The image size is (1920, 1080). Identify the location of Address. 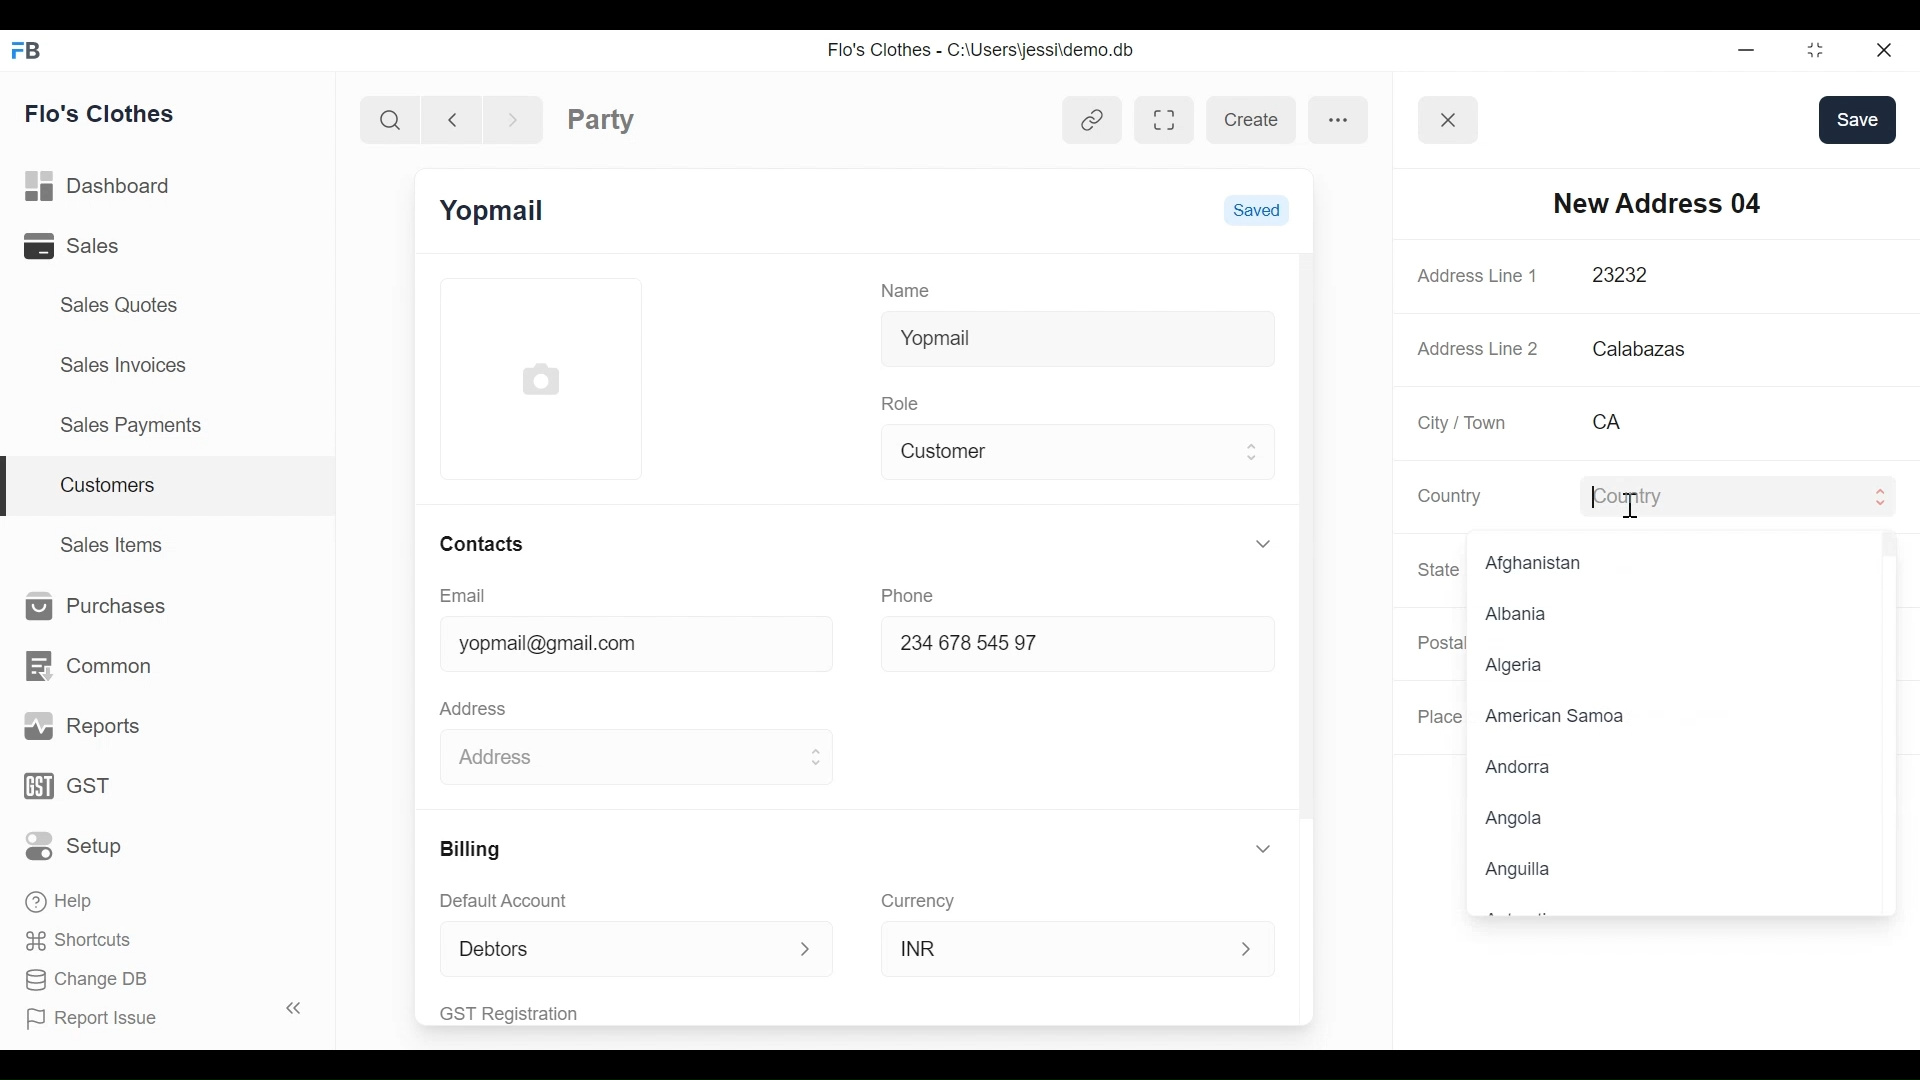
(478, 706).